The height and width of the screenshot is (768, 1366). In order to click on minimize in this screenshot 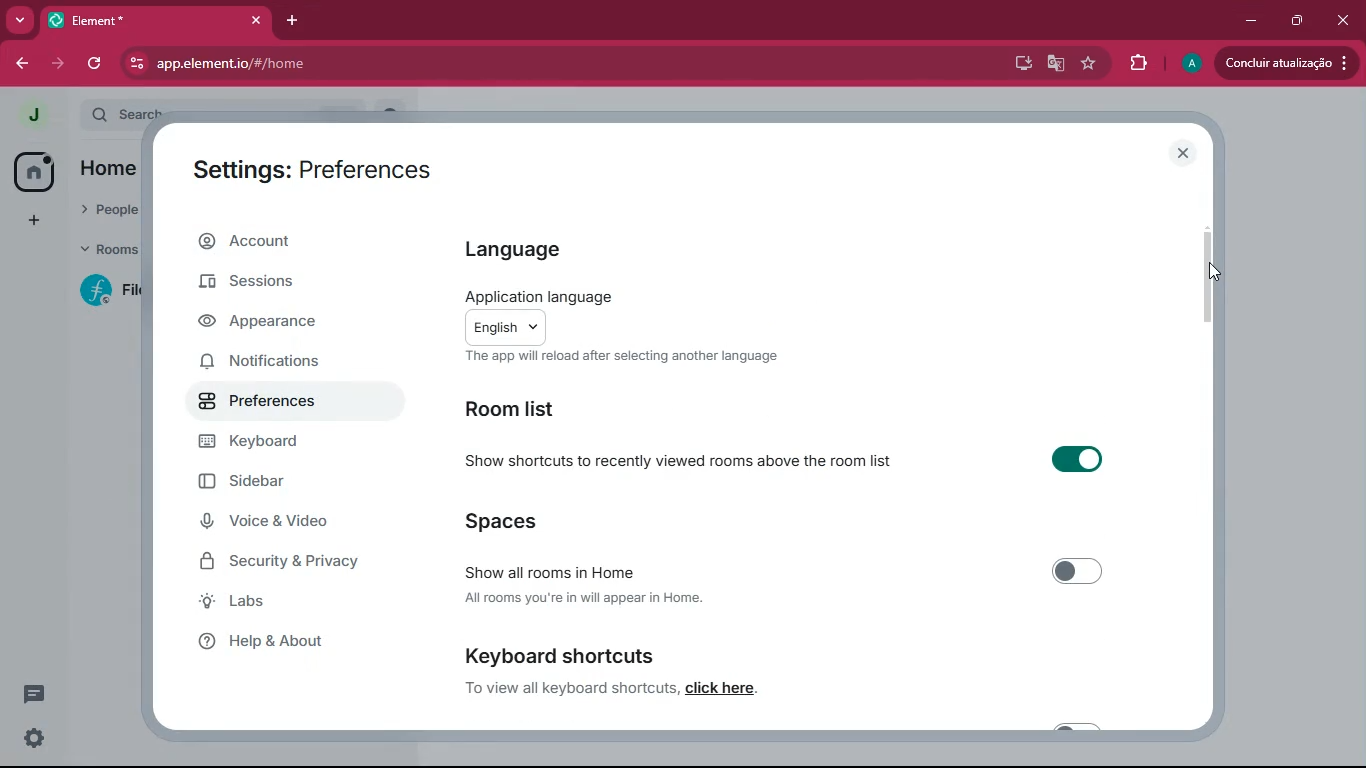, I will do `click(1251, 18)`.